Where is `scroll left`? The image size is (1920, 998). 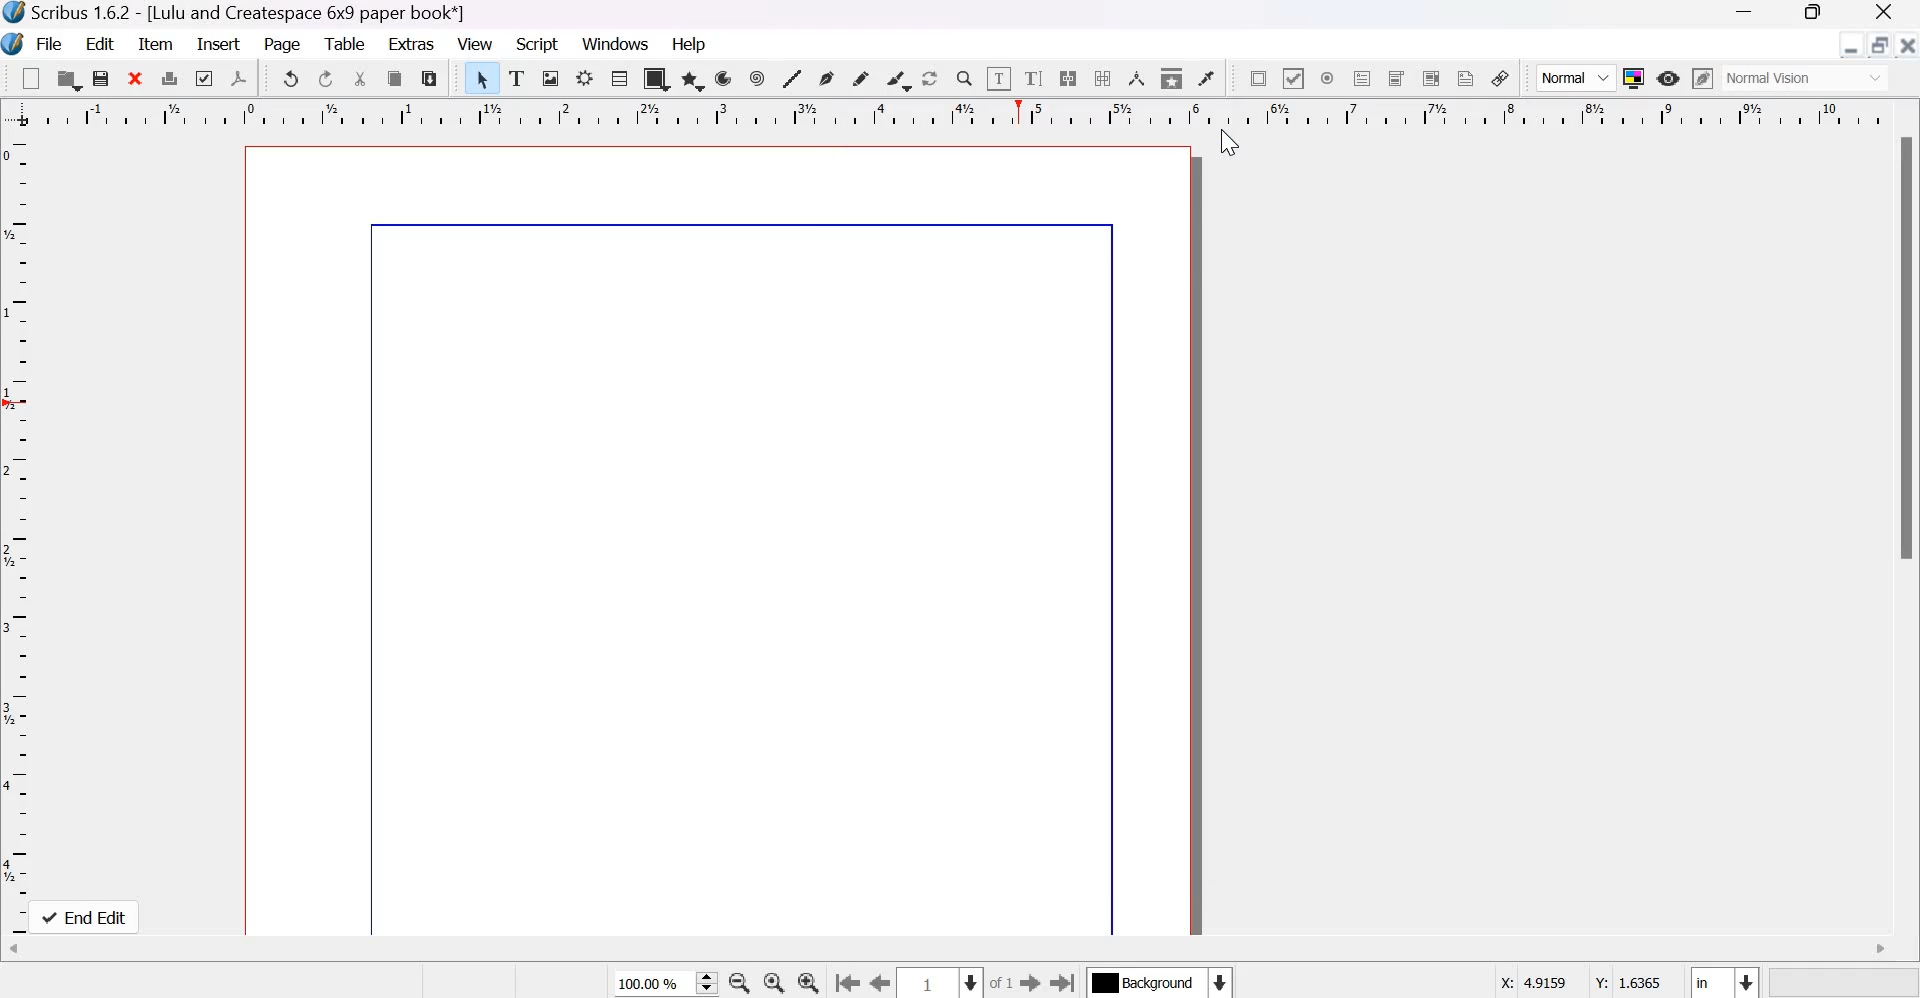 scroll left is located at coordinates (16, 950).